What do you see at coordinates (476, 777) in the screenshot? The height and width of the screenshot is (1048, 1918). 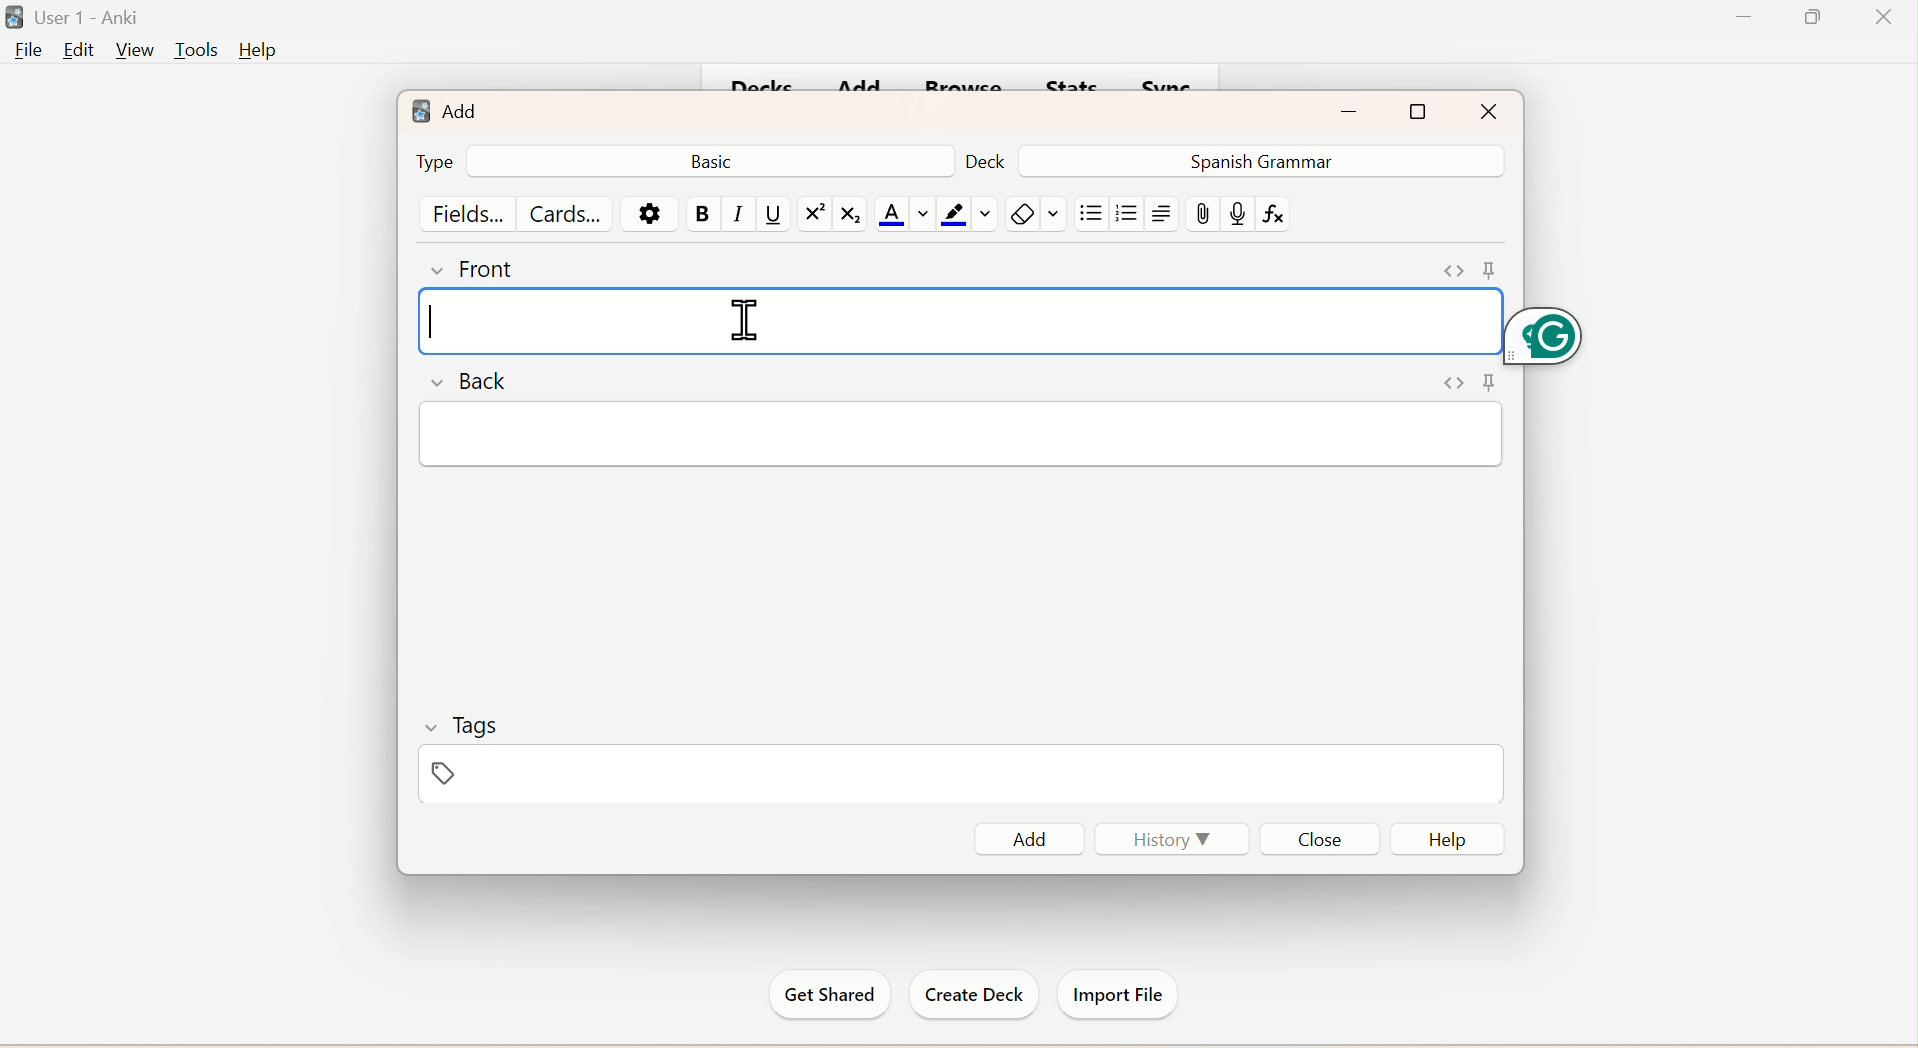 I see `Tags` at bounding box center [476, 777].